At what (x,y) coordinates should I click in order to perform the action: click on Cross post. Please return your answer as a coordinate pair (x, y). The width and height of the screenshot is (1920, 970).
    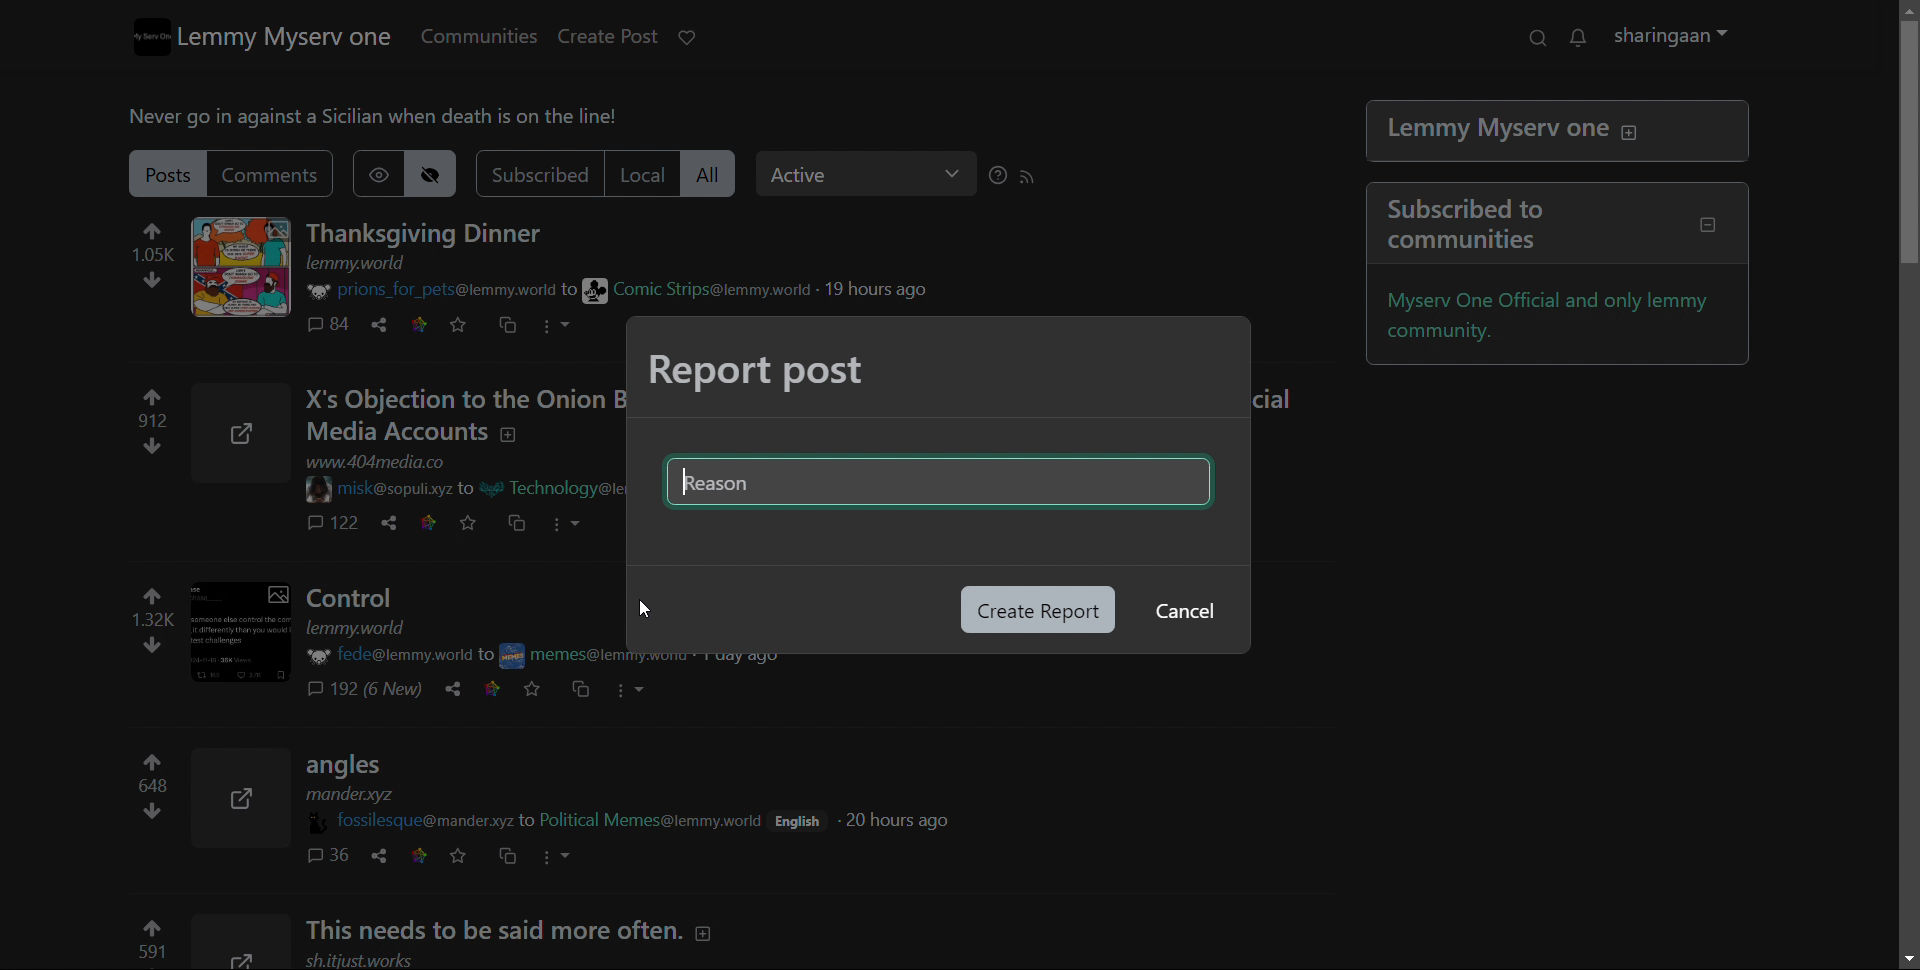
    Looking at the image, I should click on (582, 690).